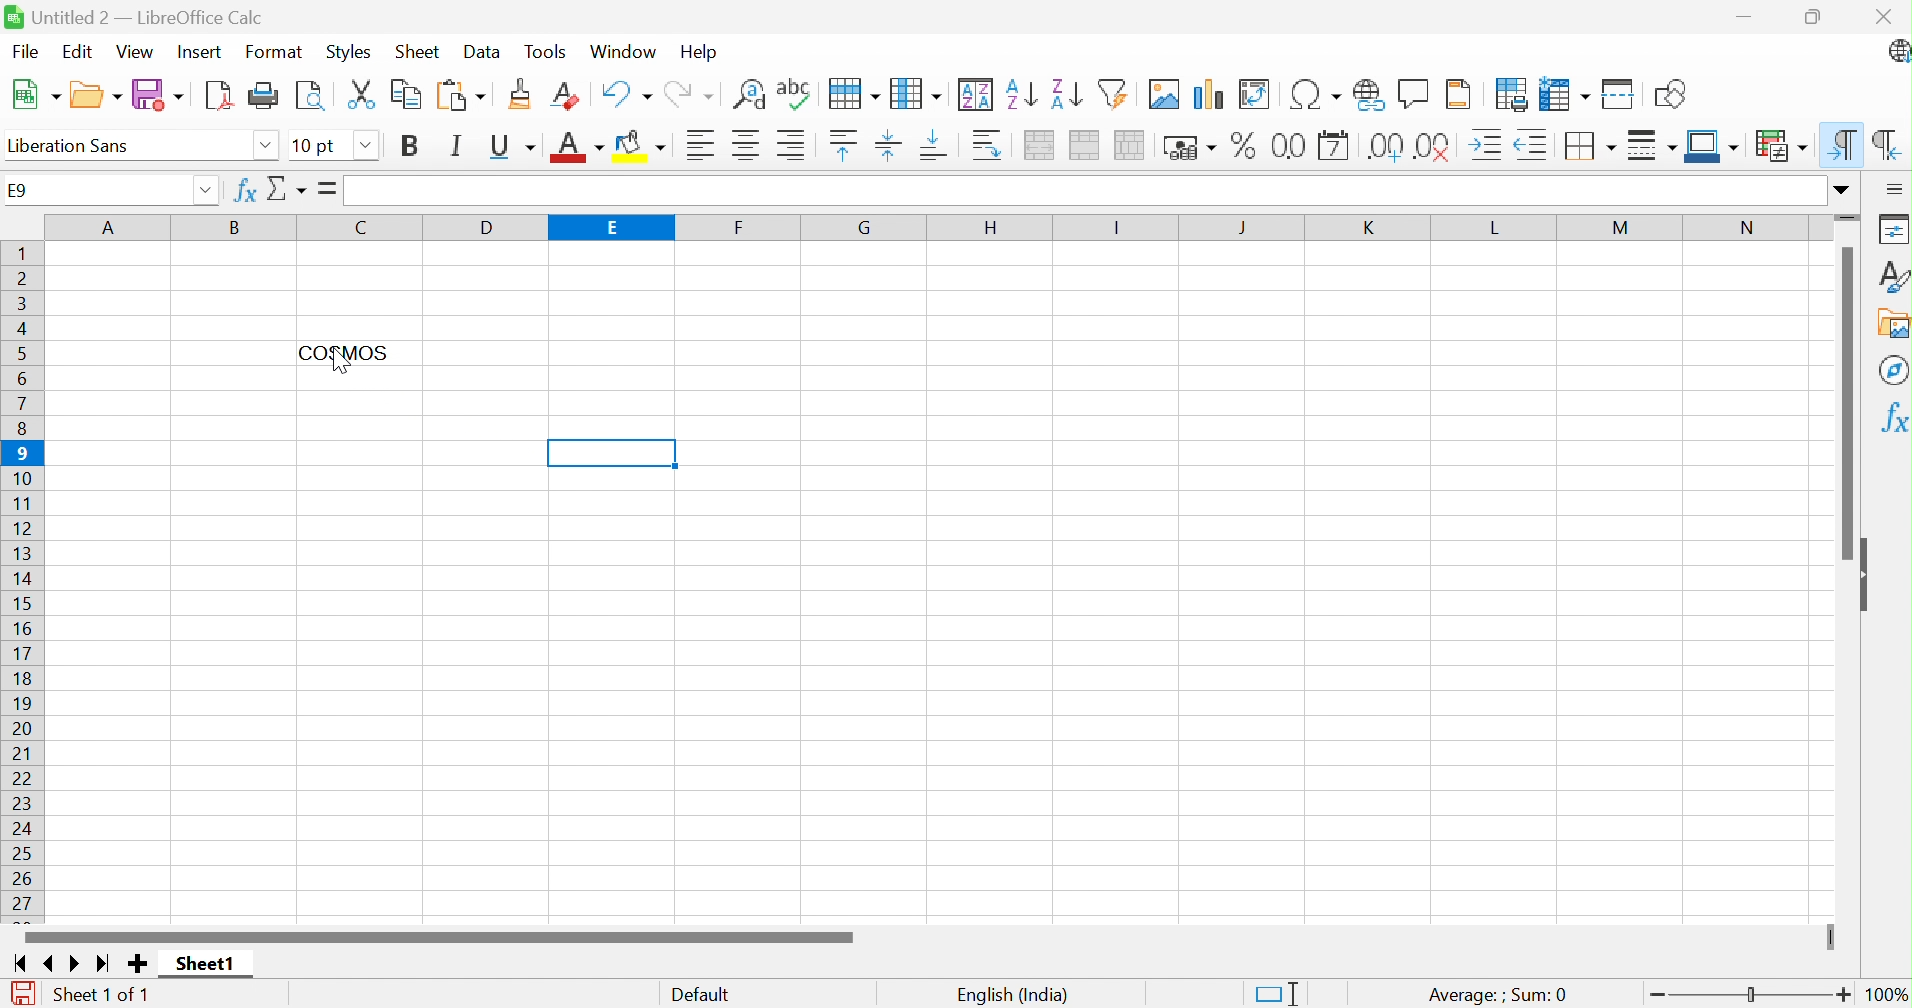  I want to click on Open, so click(95, 92).